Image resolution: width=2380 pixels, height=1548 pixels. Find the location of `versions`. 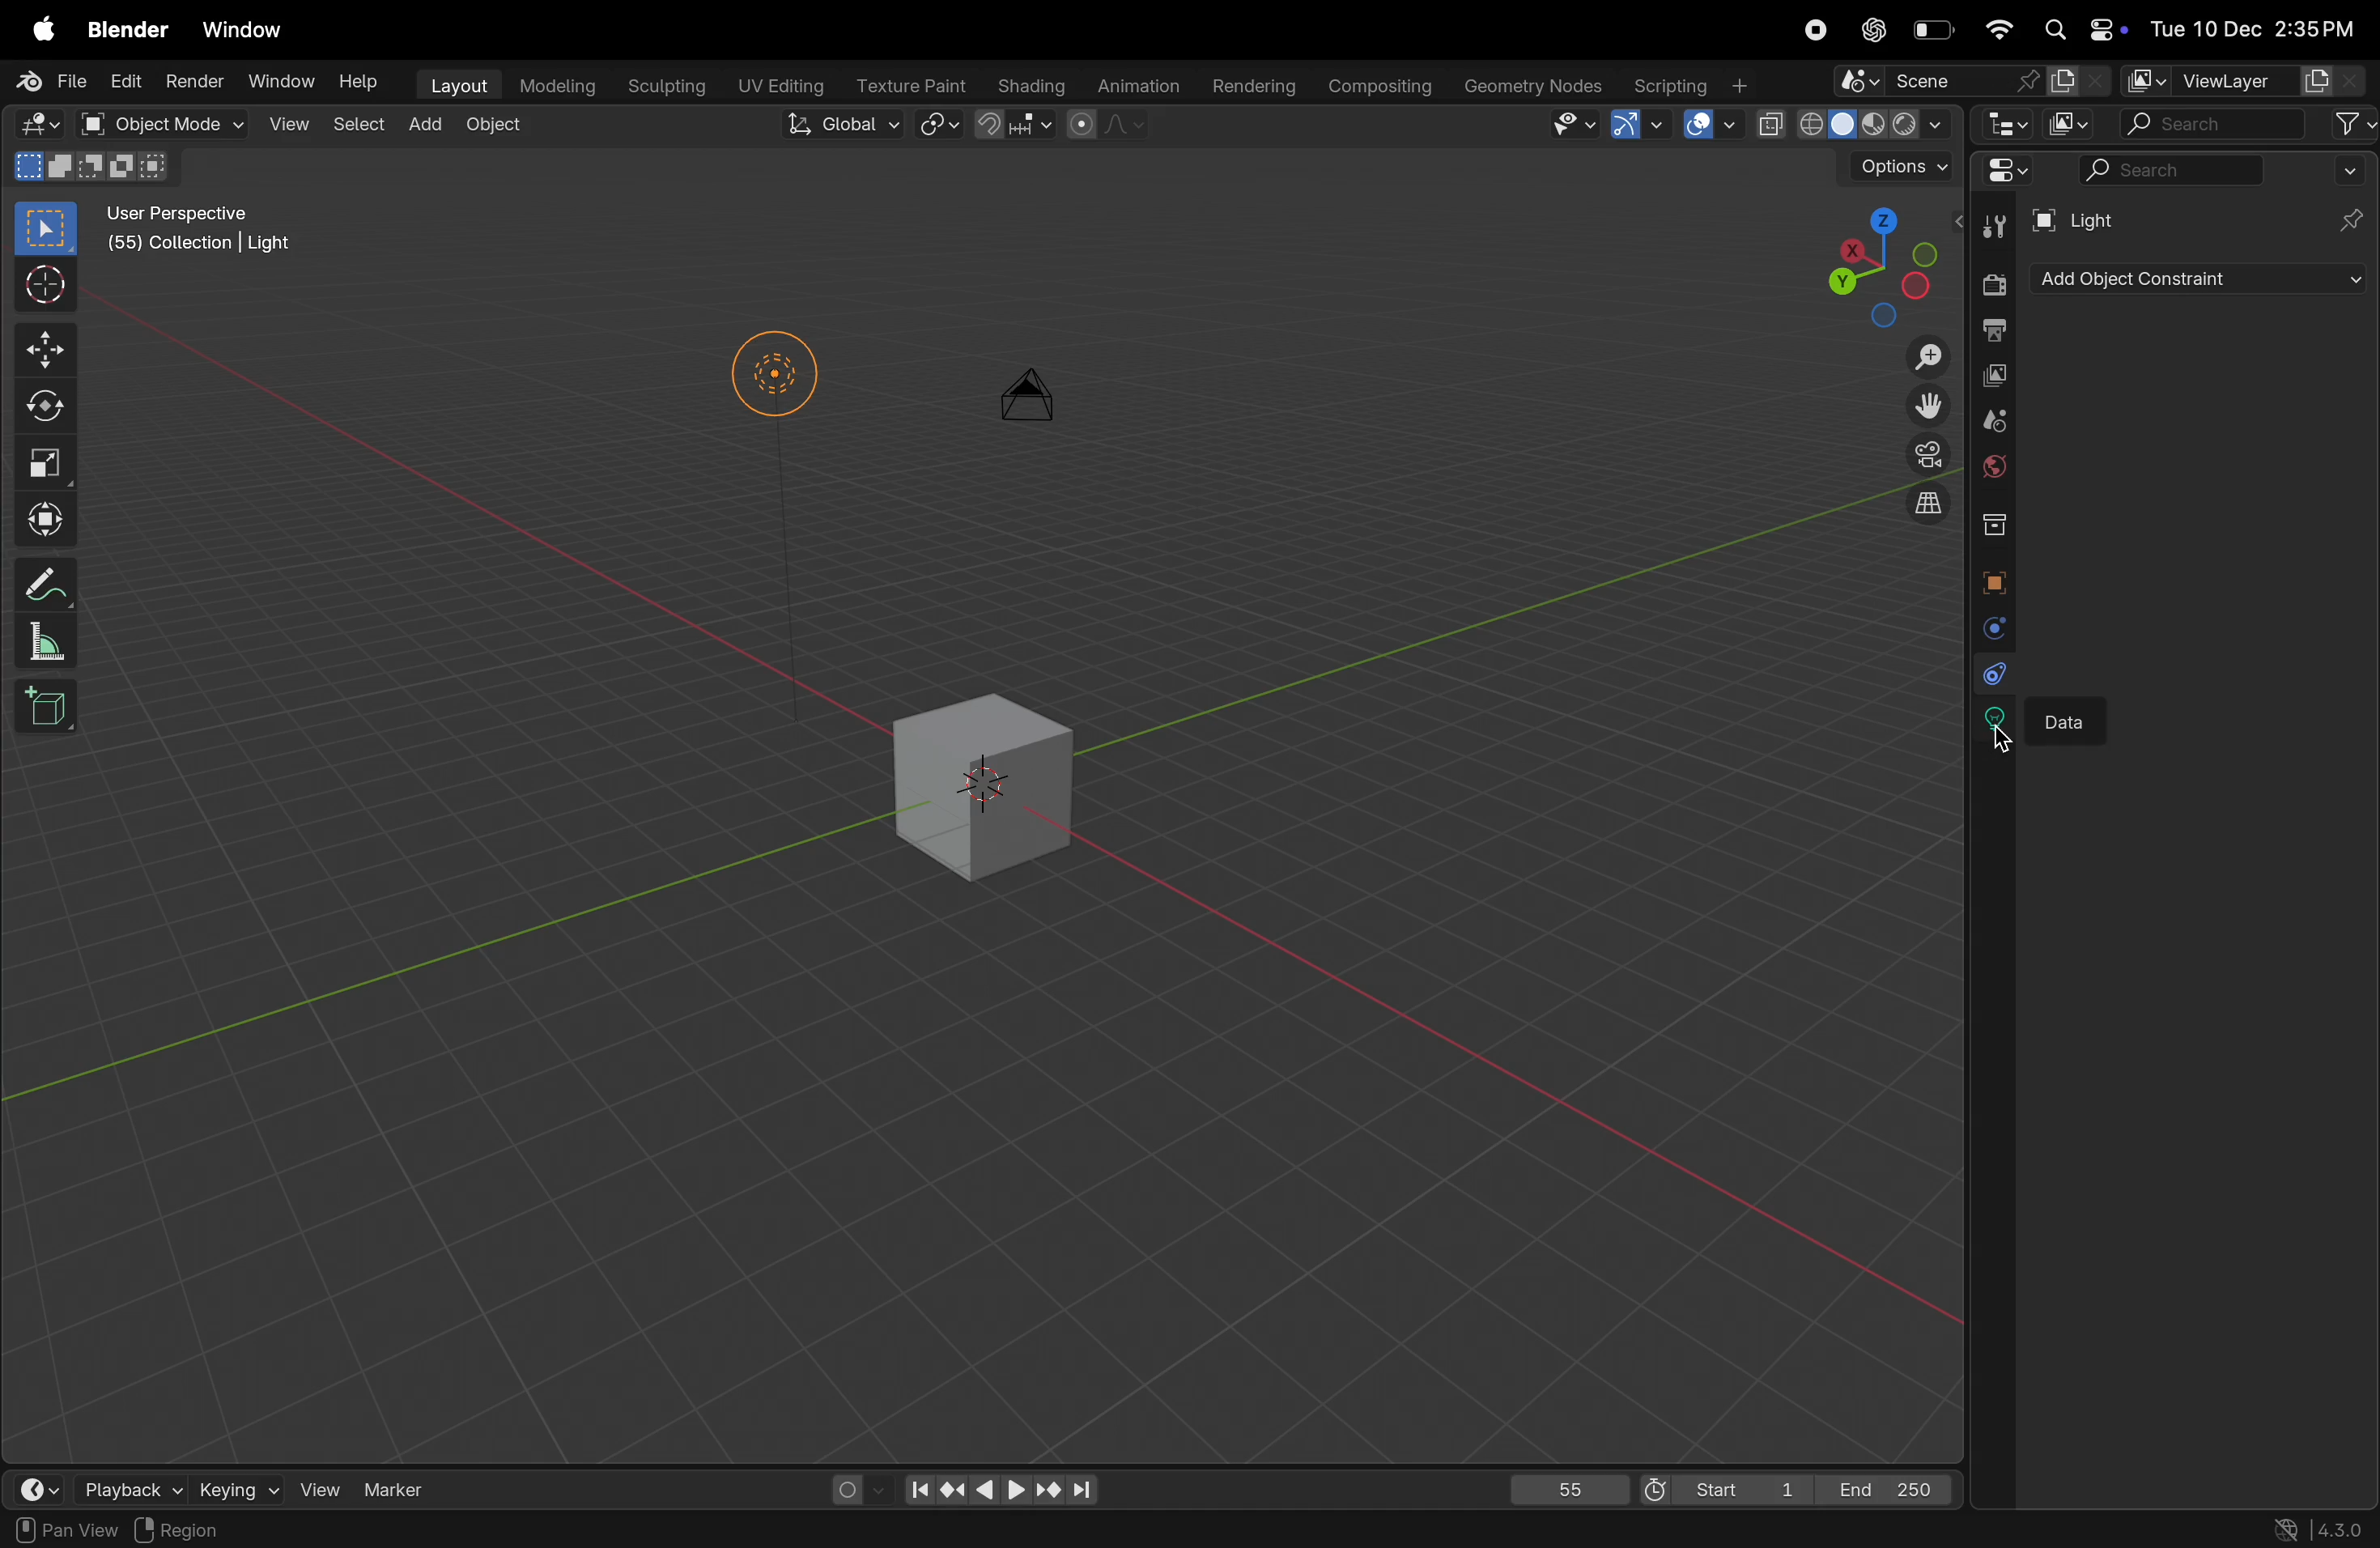

versions is located at coordinates (2316, 1527).